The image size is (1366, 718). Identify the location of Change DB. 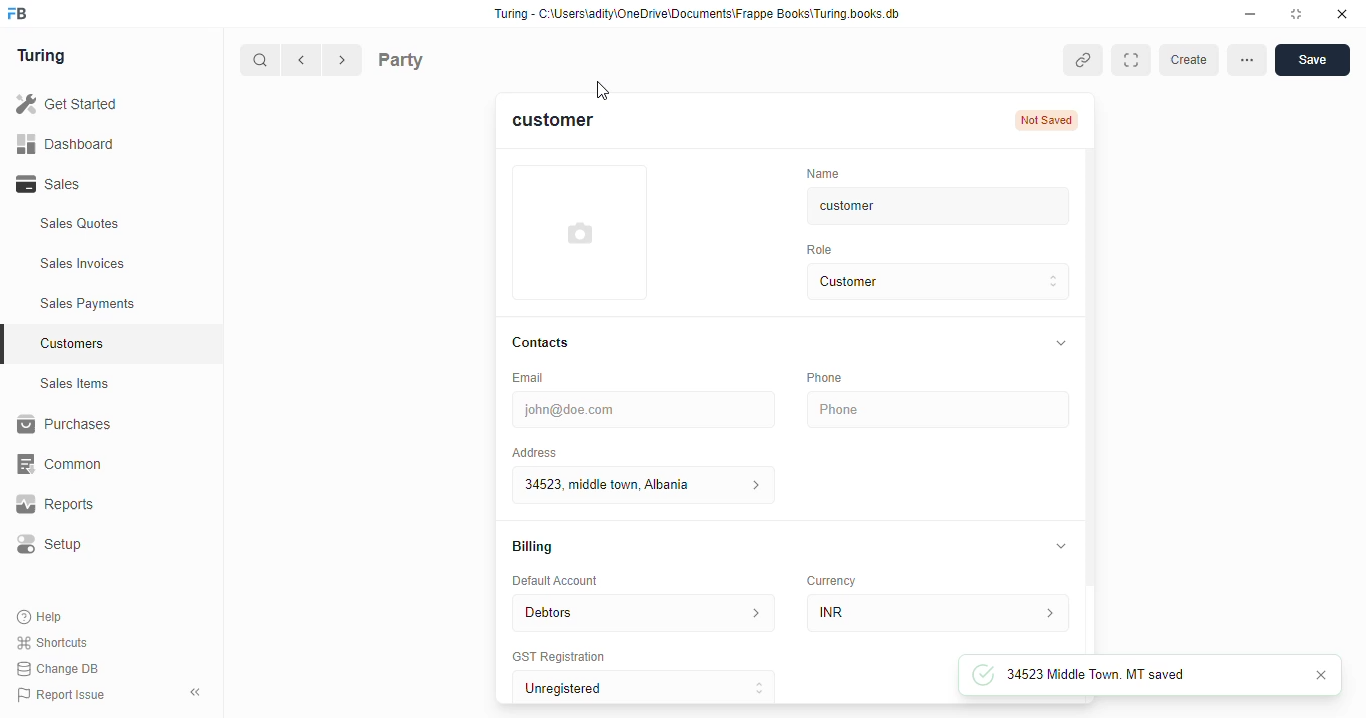
(62, 668).